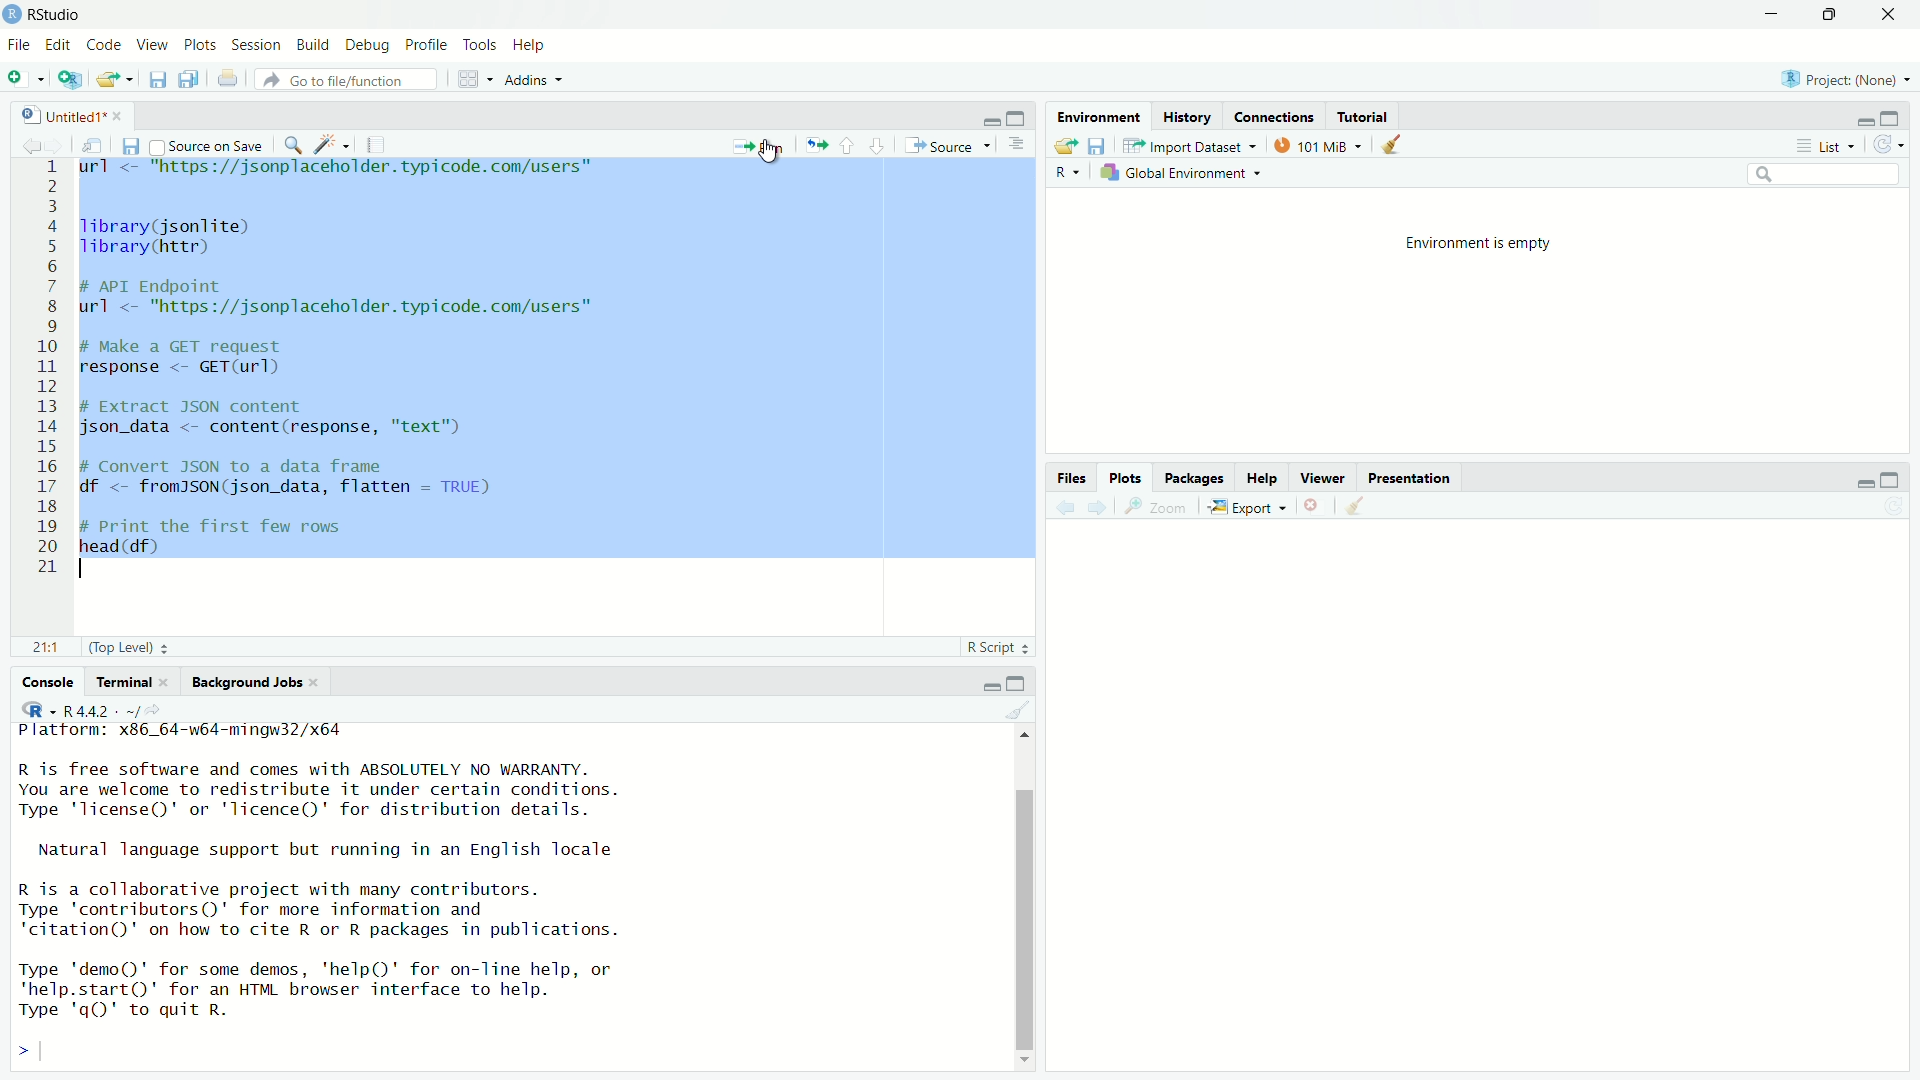  What do you see at coordinates (213, 542) in the screenshot?
I see `# Print the first few rows
head (df)` at bounding box center [213, 542].